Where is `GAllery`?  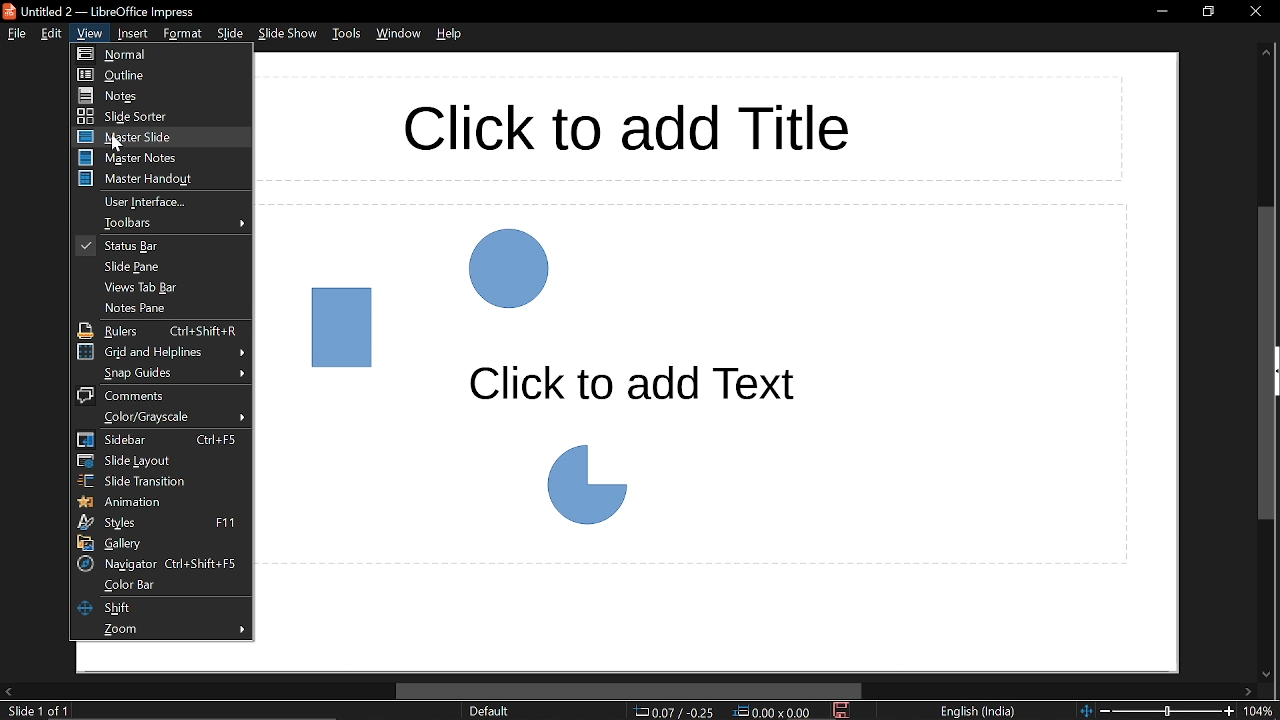
GAllery is located at coordinates (159, 543).